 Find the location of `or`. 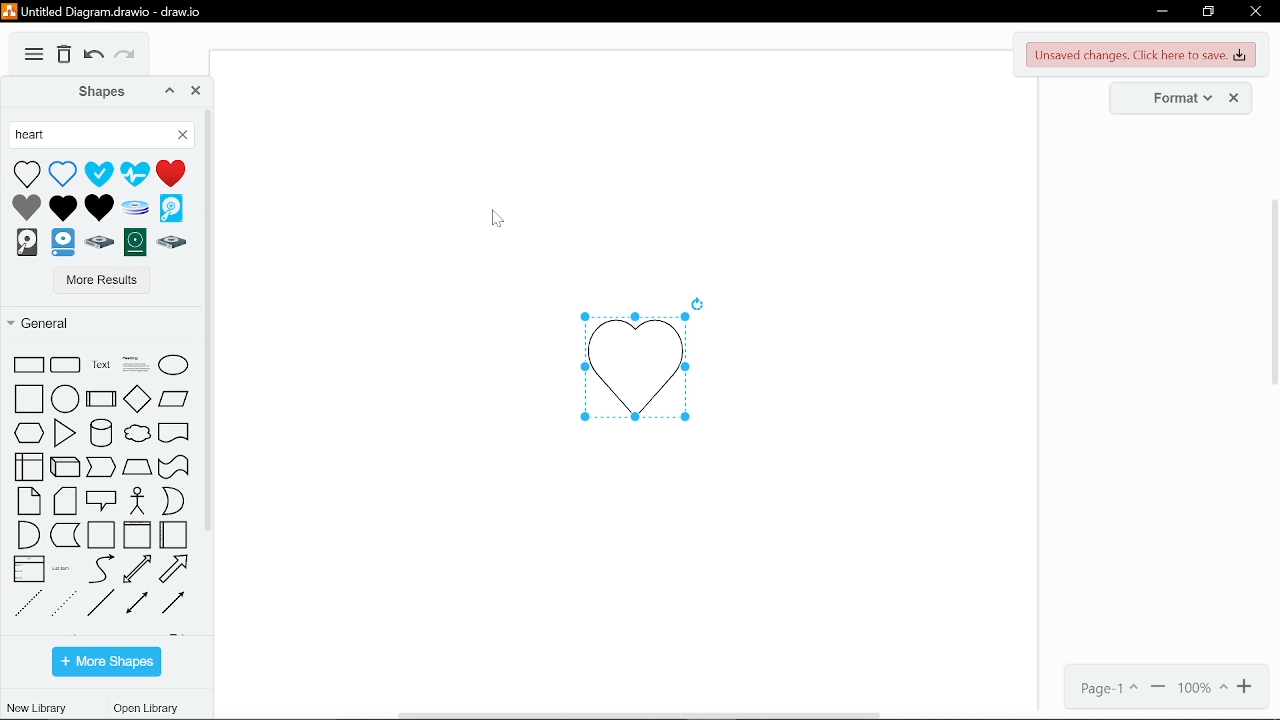

or is located at coordinates (170, 499).